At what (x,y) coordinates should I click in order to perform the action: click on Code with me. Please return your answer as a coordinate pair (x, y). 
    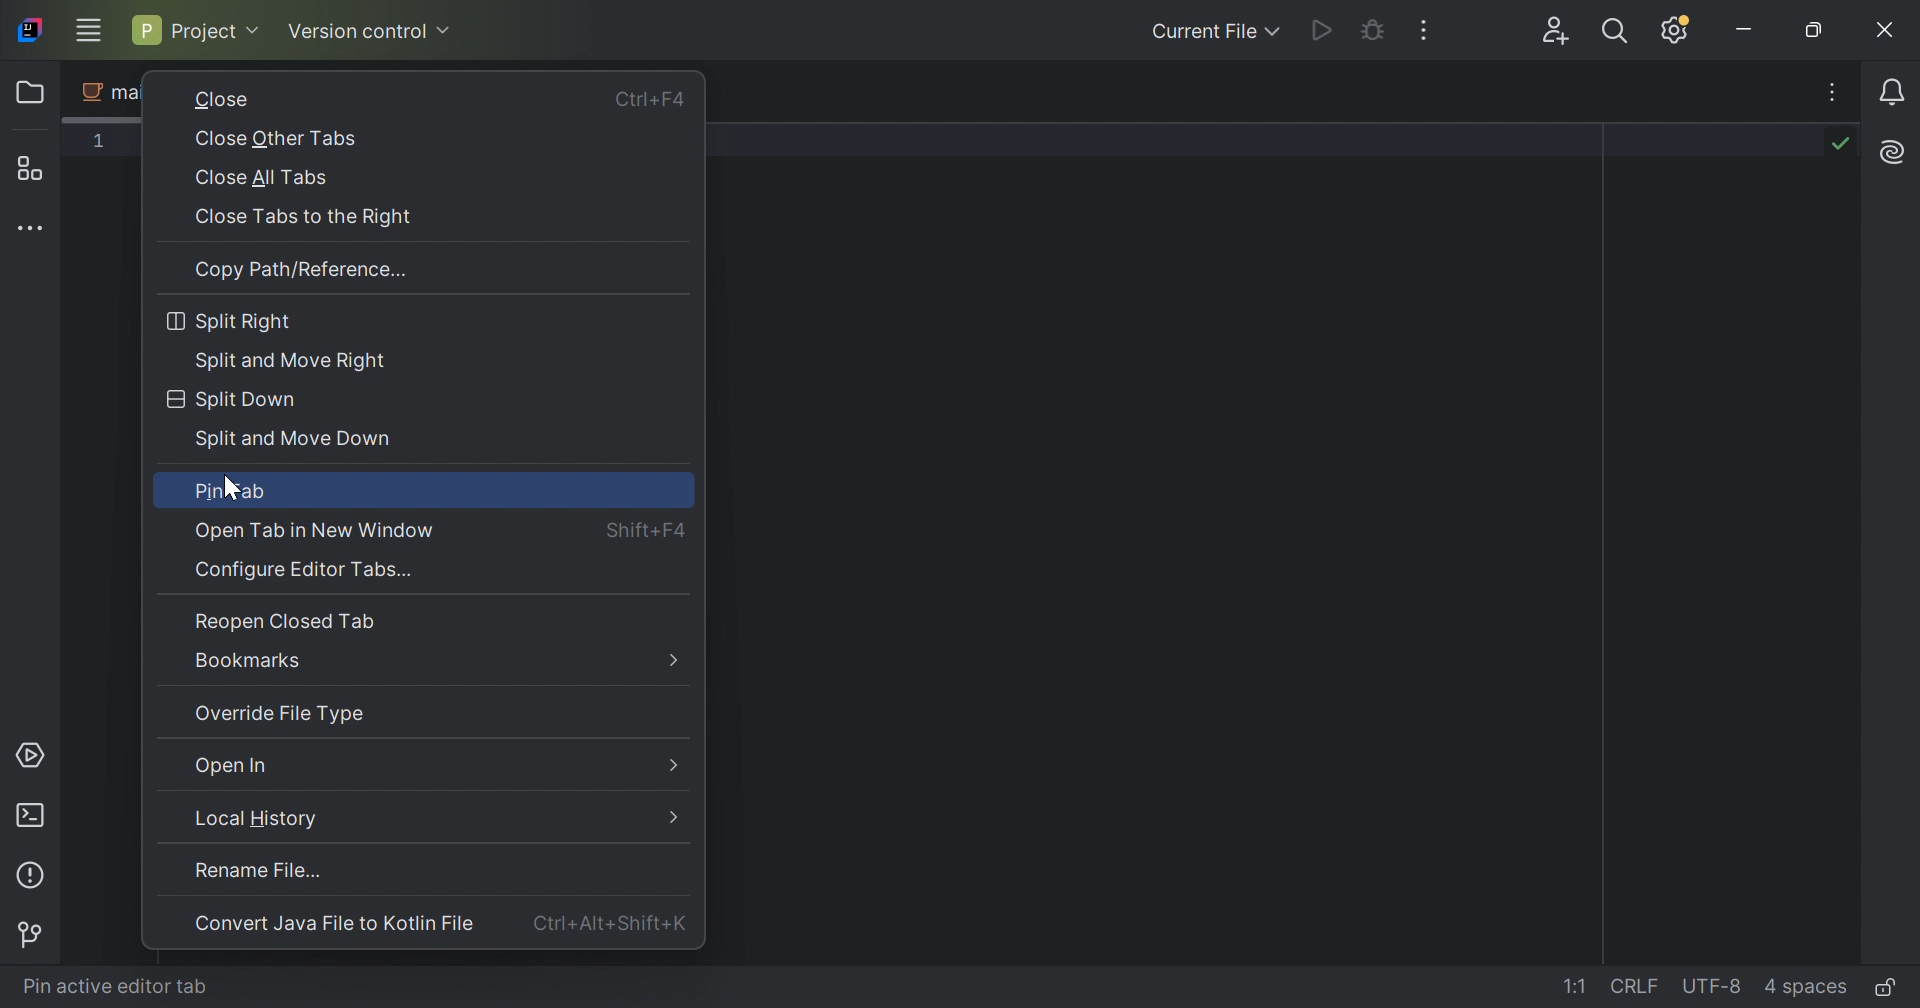
    Looking at the image, I should click on (1559, 33).